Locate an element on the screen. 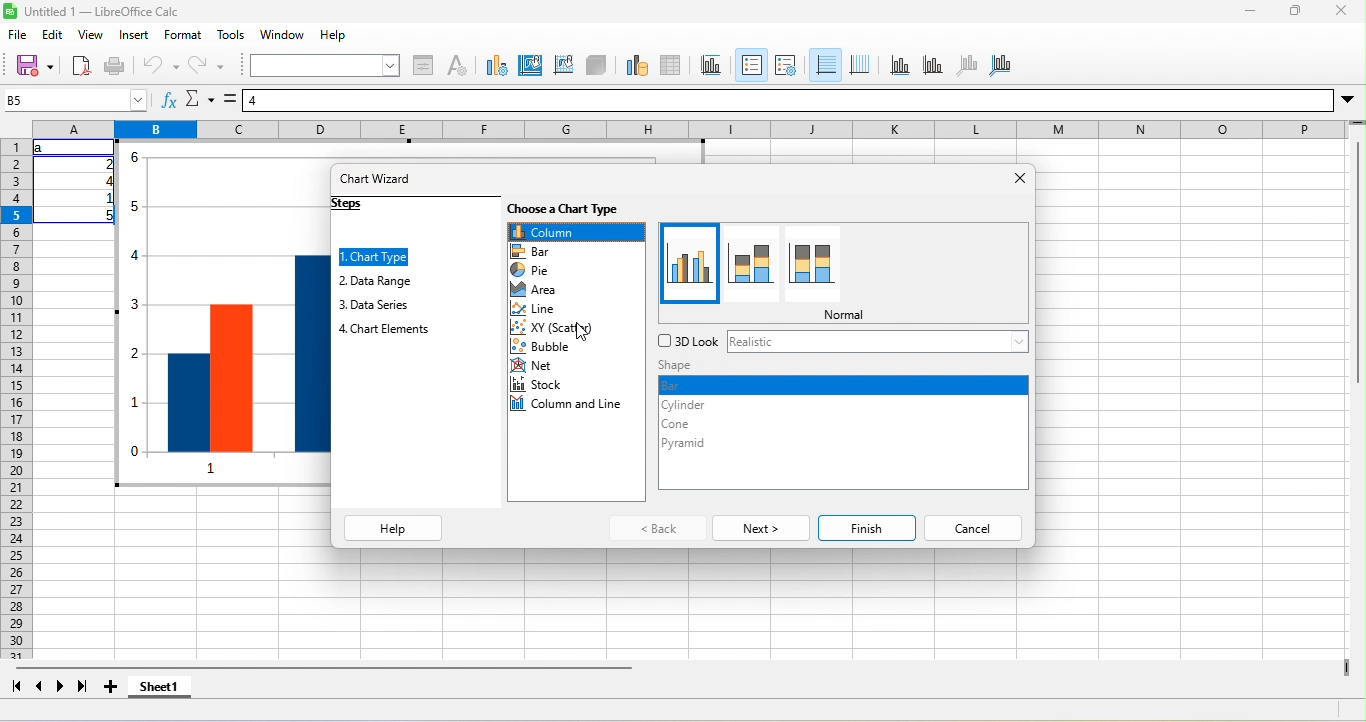 The height and width of the screenshot is (722, 1366). 5 is located at coordinates (105, 216).